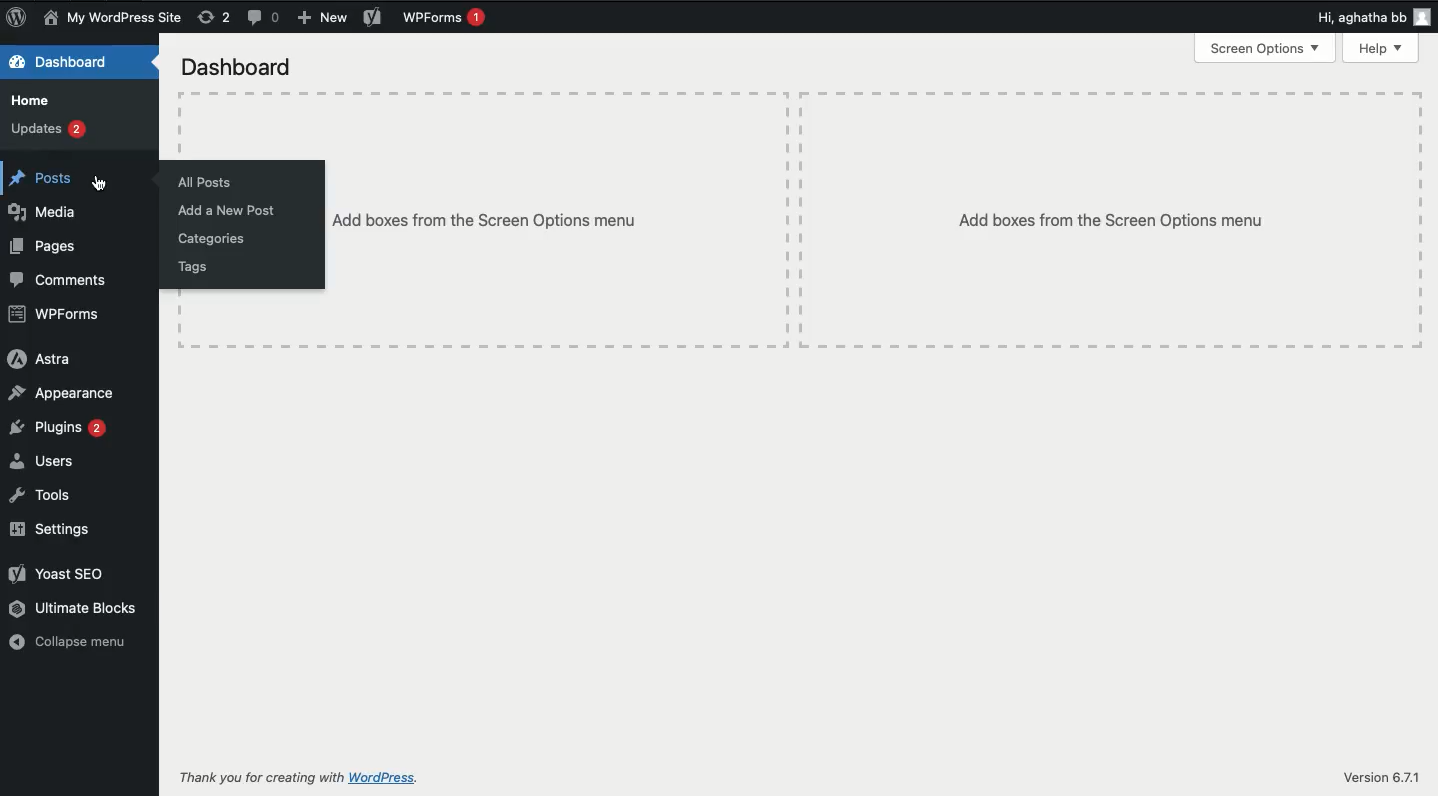  I want to click on Version 6.7.1, so click(1382, 778).